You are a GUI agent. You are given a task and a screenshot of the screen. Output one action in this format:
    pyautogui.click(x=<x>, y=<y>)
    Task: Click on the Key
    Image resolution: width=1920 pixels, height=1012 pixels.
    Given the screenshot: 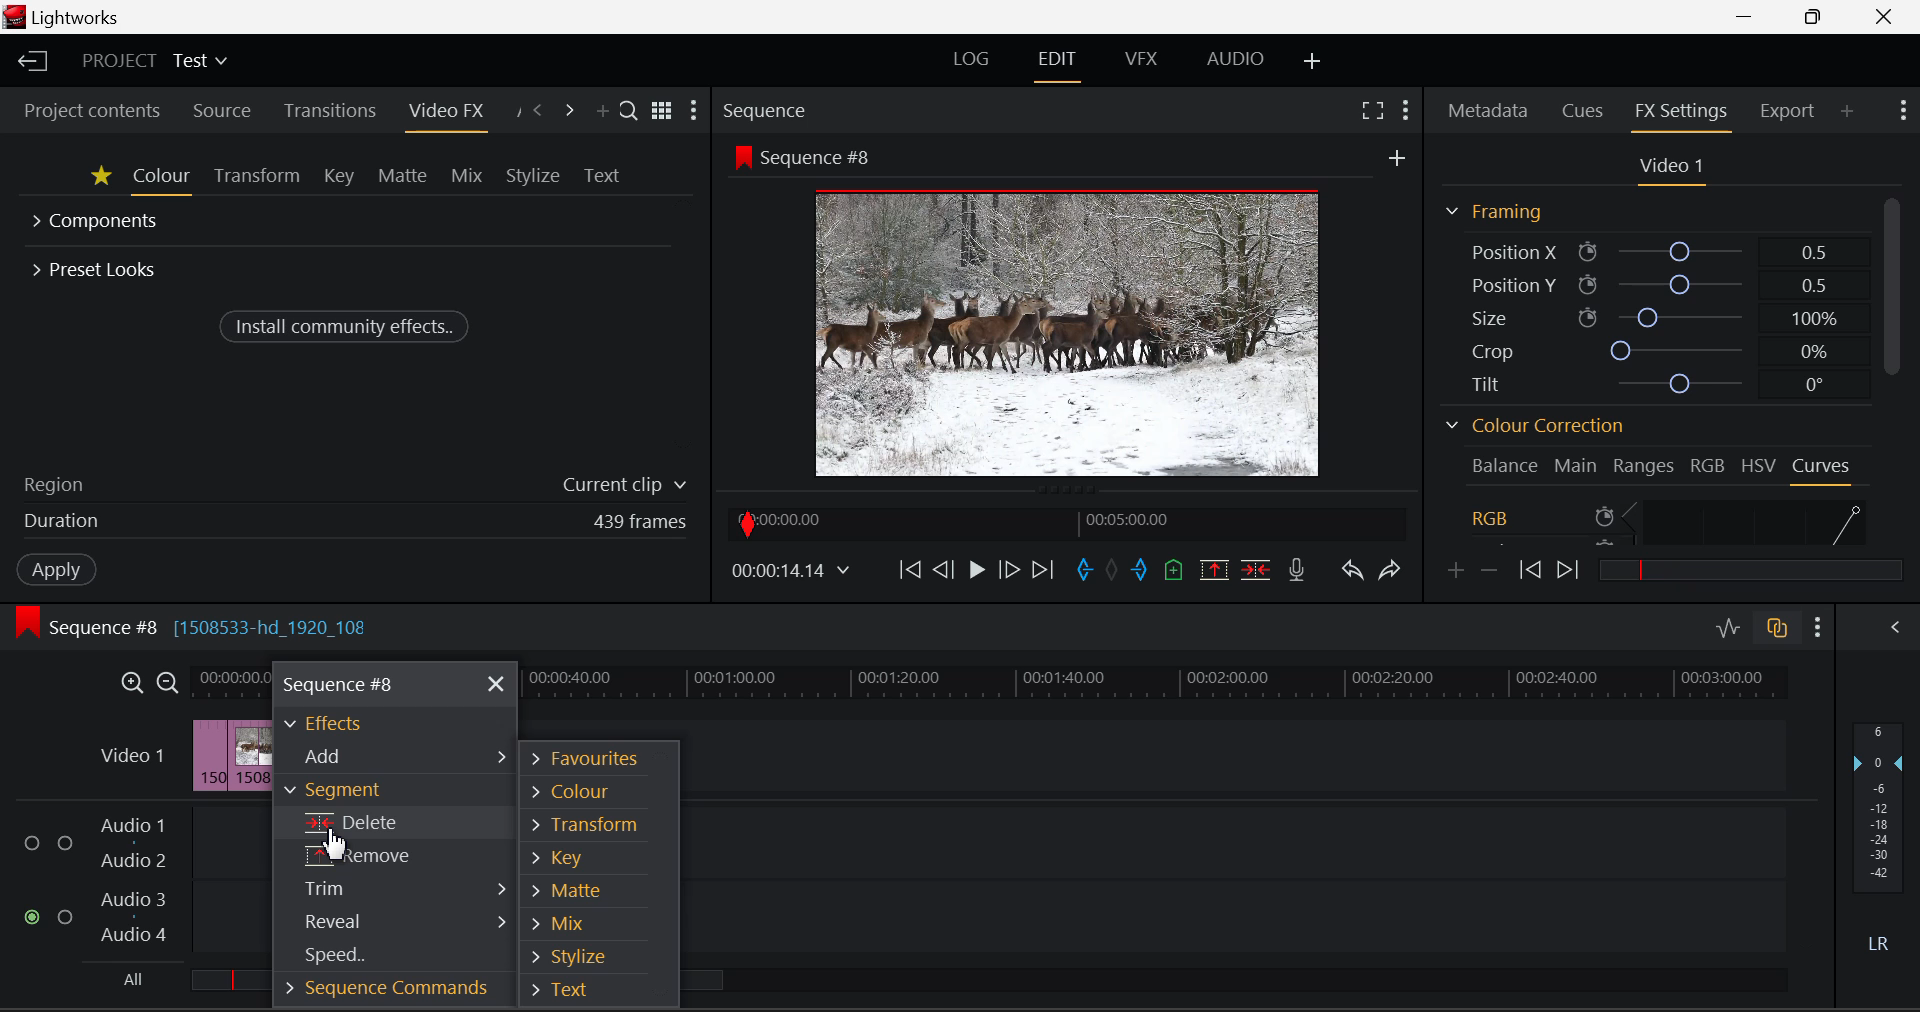 What is the action you would take?
    pyautogui.click(x=337, y=178)
    